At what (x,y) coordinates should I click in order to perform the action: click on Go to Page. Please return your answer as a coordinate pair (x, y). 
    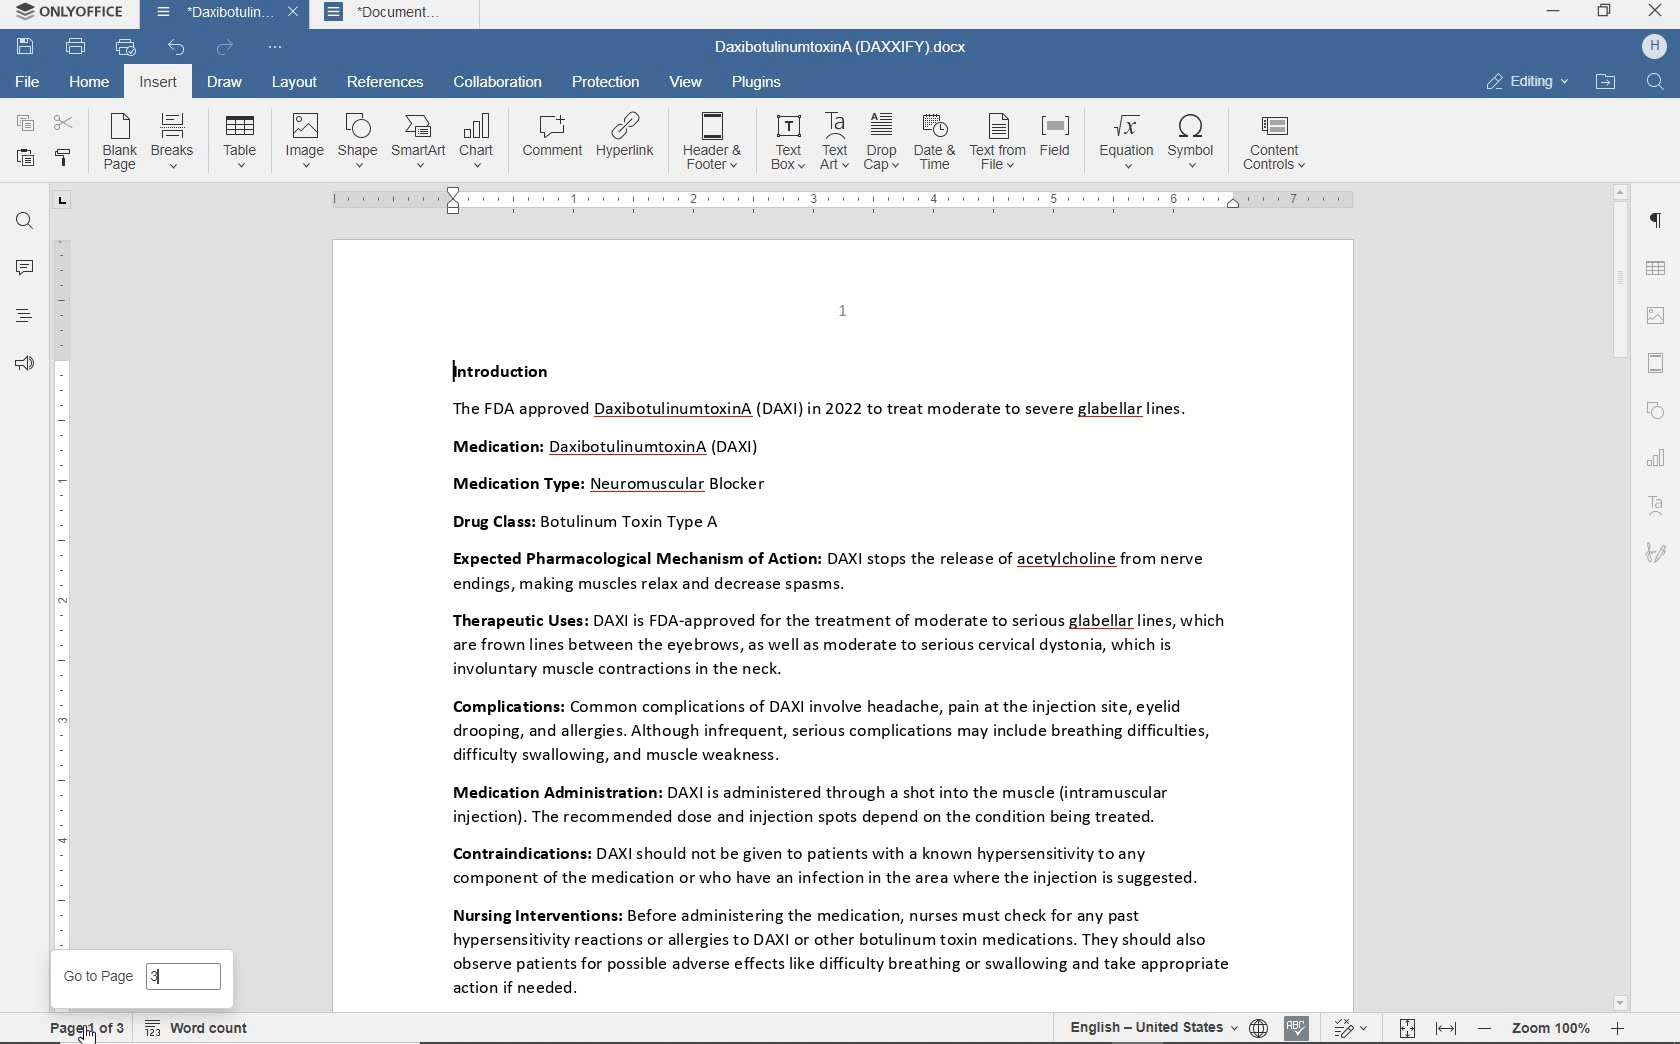
    Looking at the image, I should click on (96, 977).